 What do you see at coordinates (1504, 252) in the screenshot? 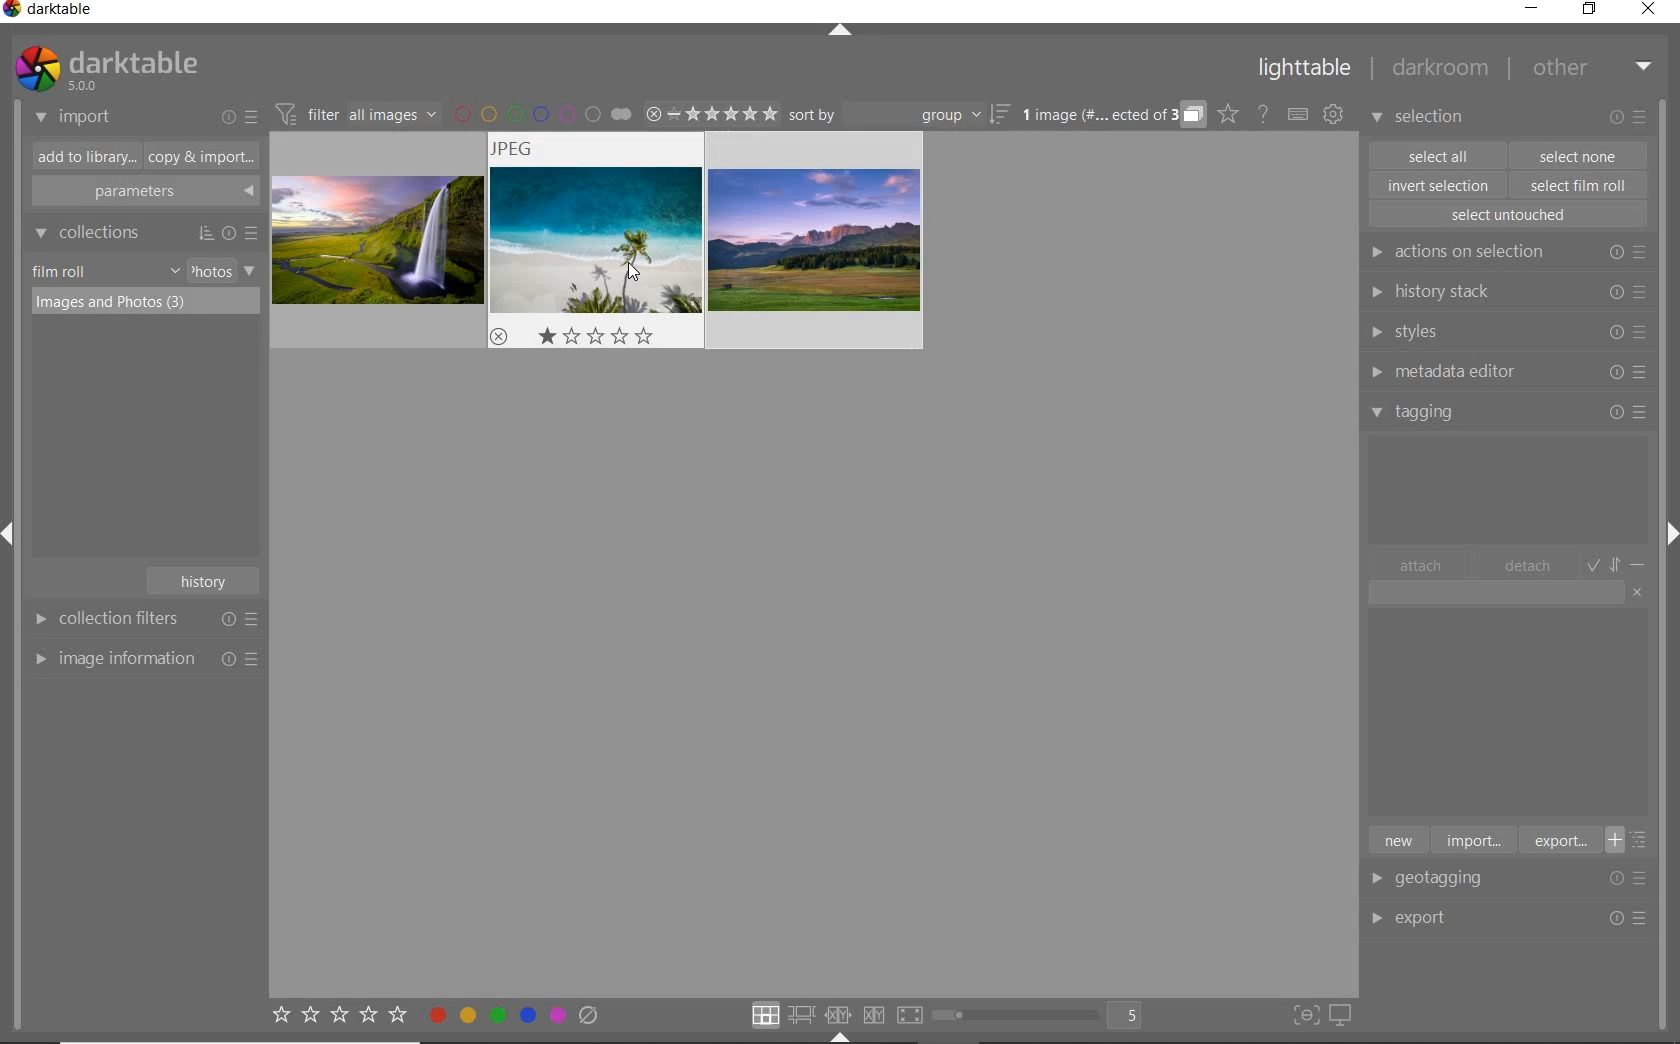
I see `actions on selection` at bounding box center [1504, 252].